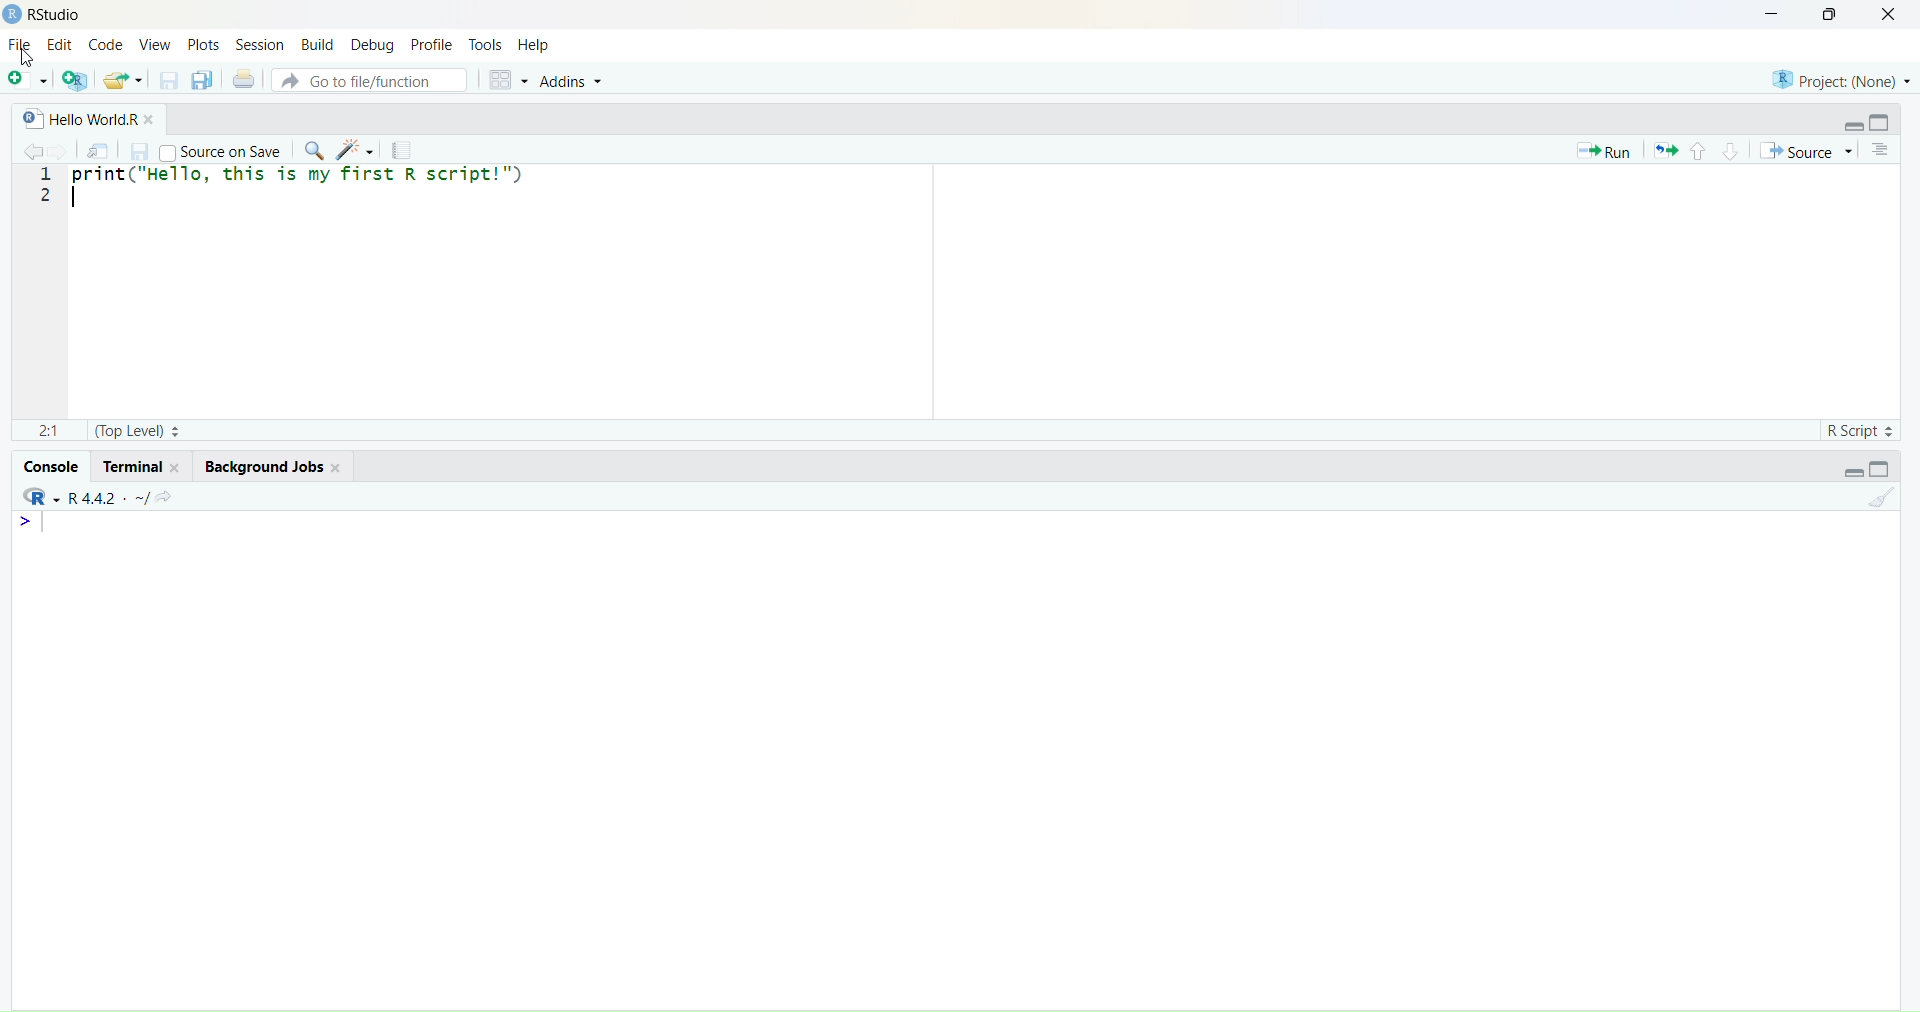  Describe the element at coordinates (1838, 78) in the screenshot. I see `Project (None)` at that location.